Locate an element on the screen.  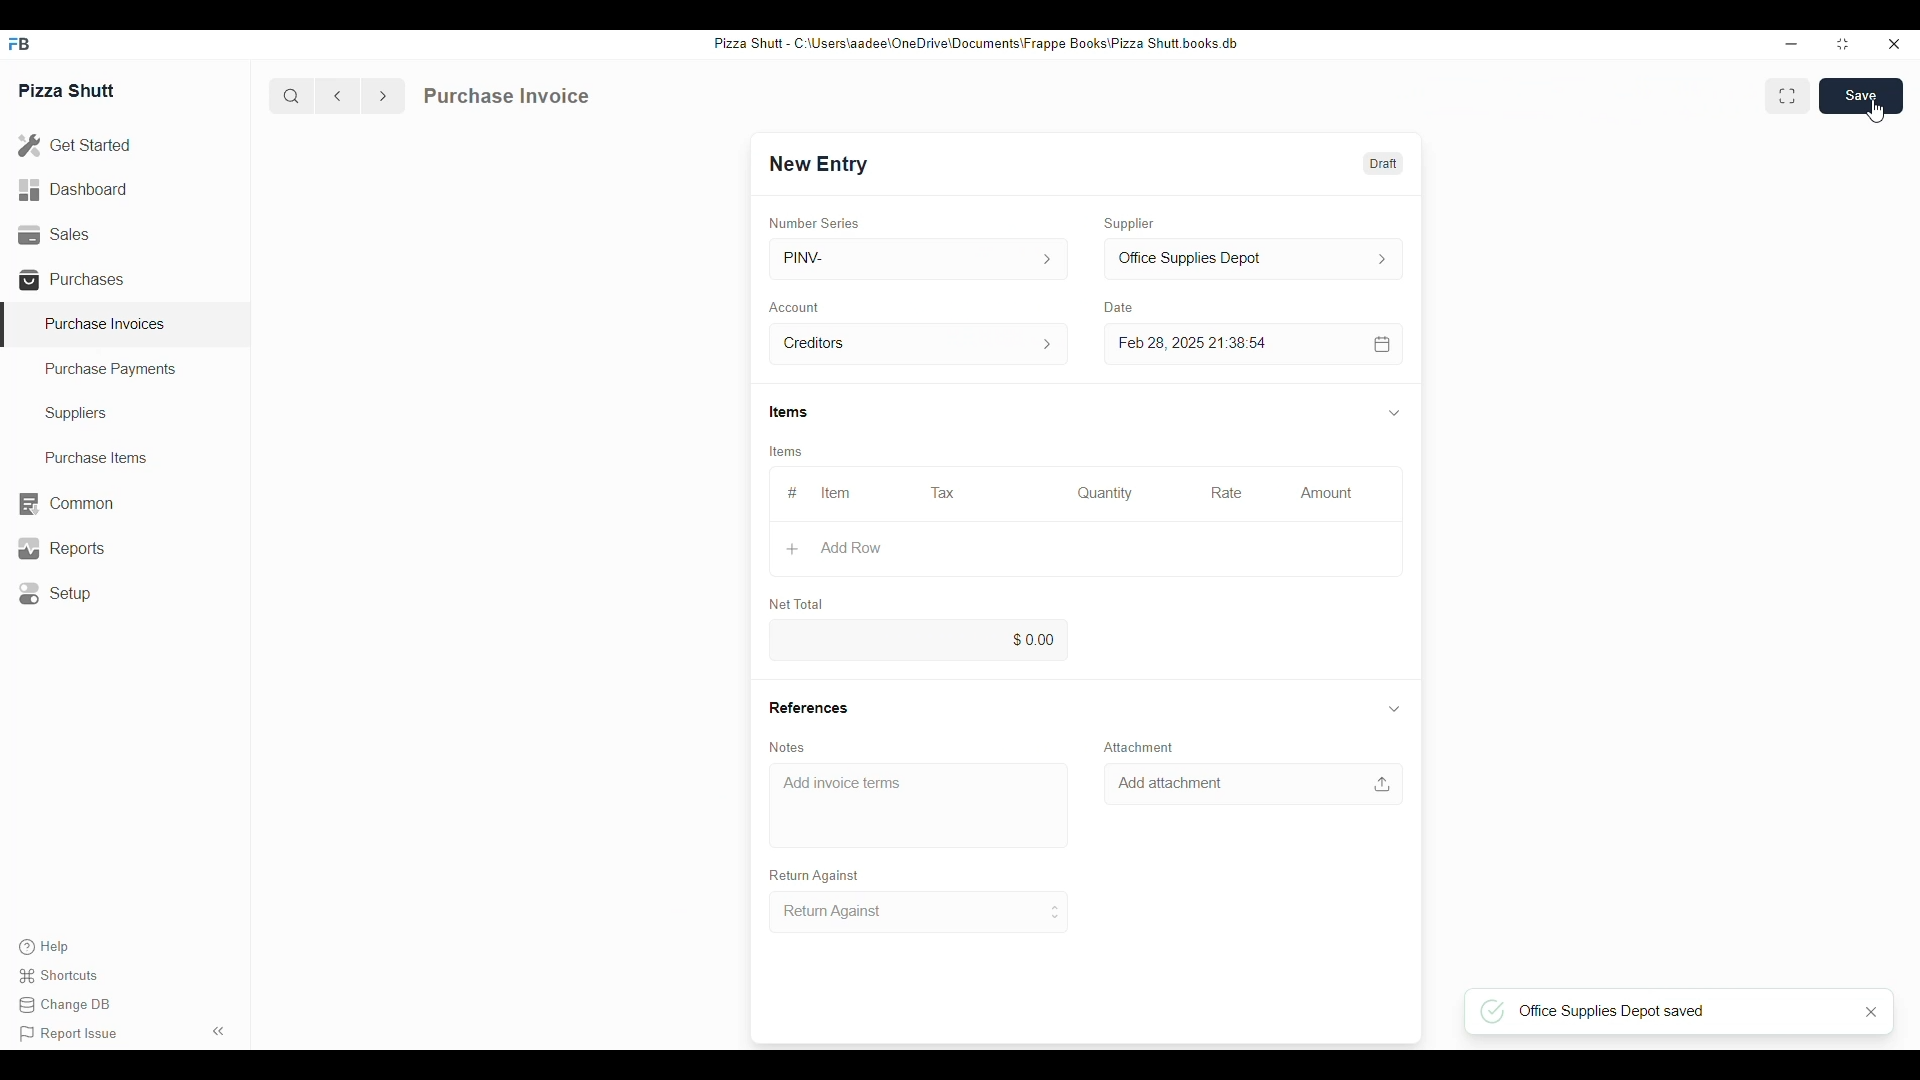
Sales is located at coordinates (52, 232).